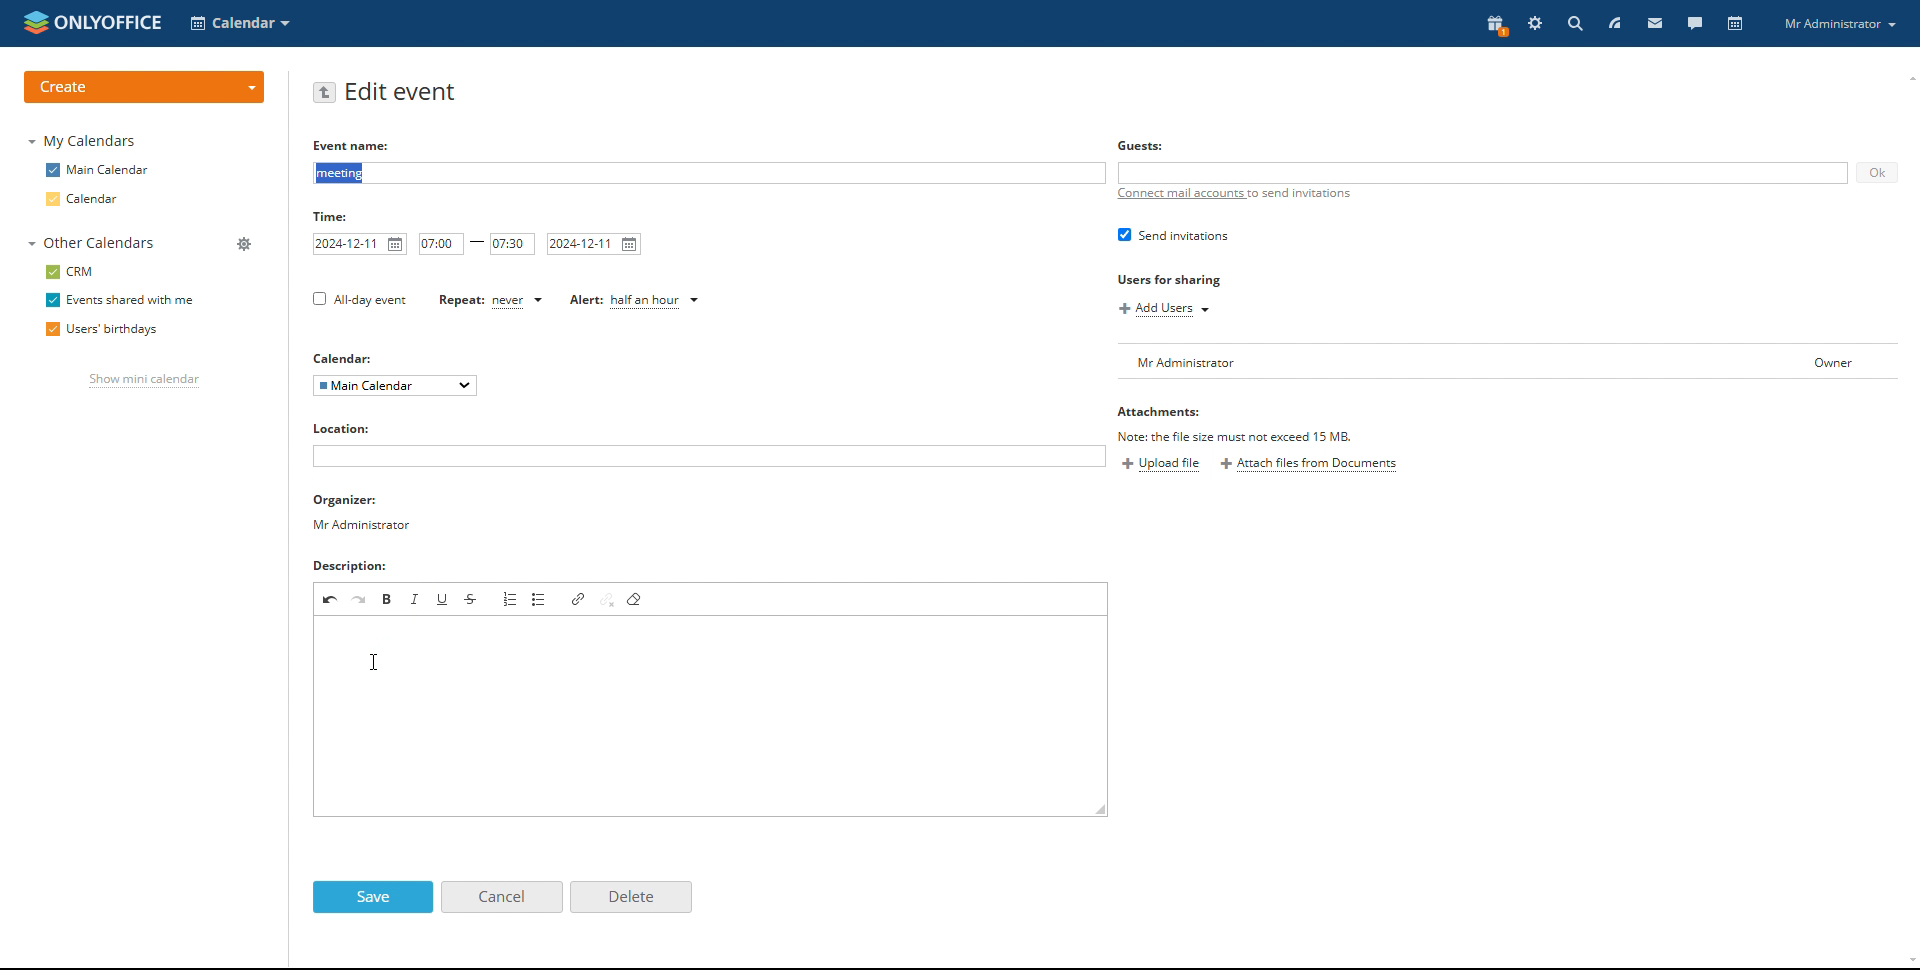  I want to click on all-day event checkbox, so click(358, 301).